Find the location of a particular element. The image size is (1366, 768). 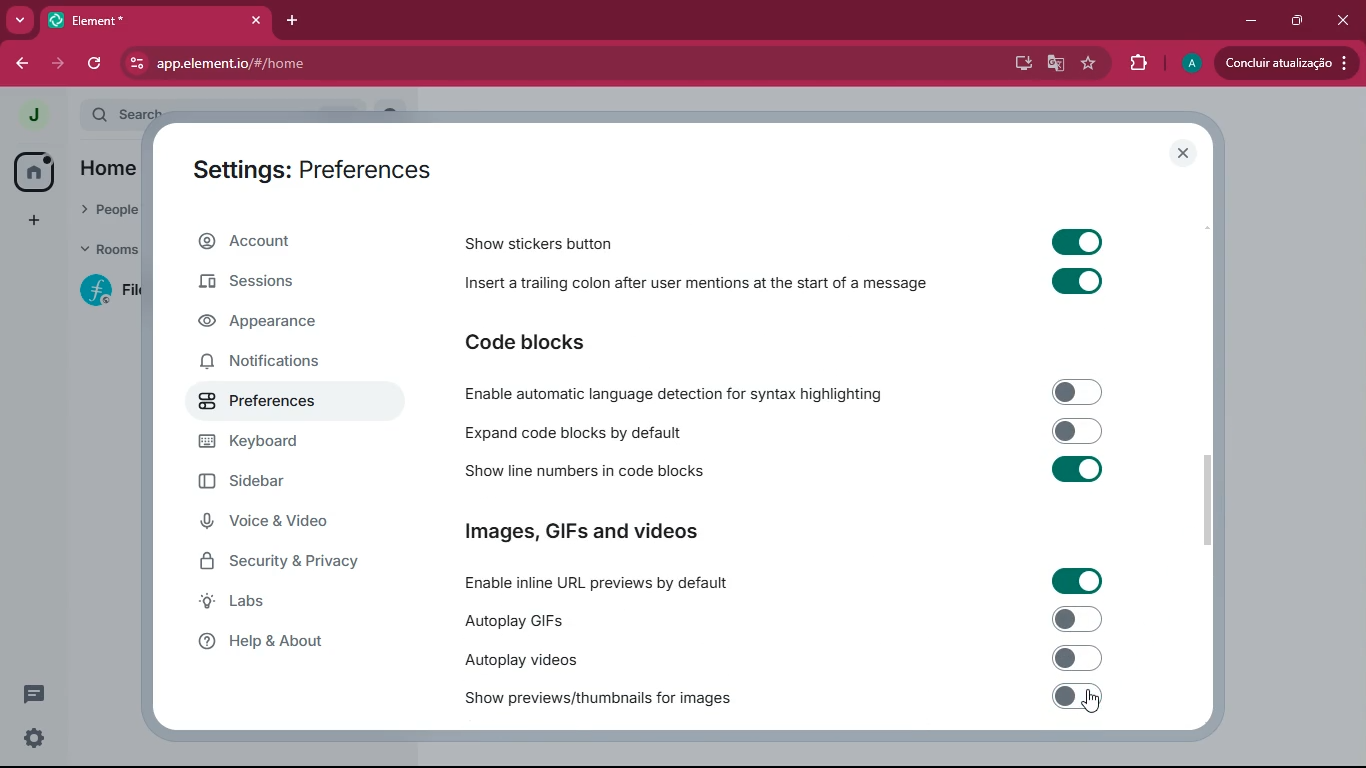

Appearance is located at coordinates (265, 327).